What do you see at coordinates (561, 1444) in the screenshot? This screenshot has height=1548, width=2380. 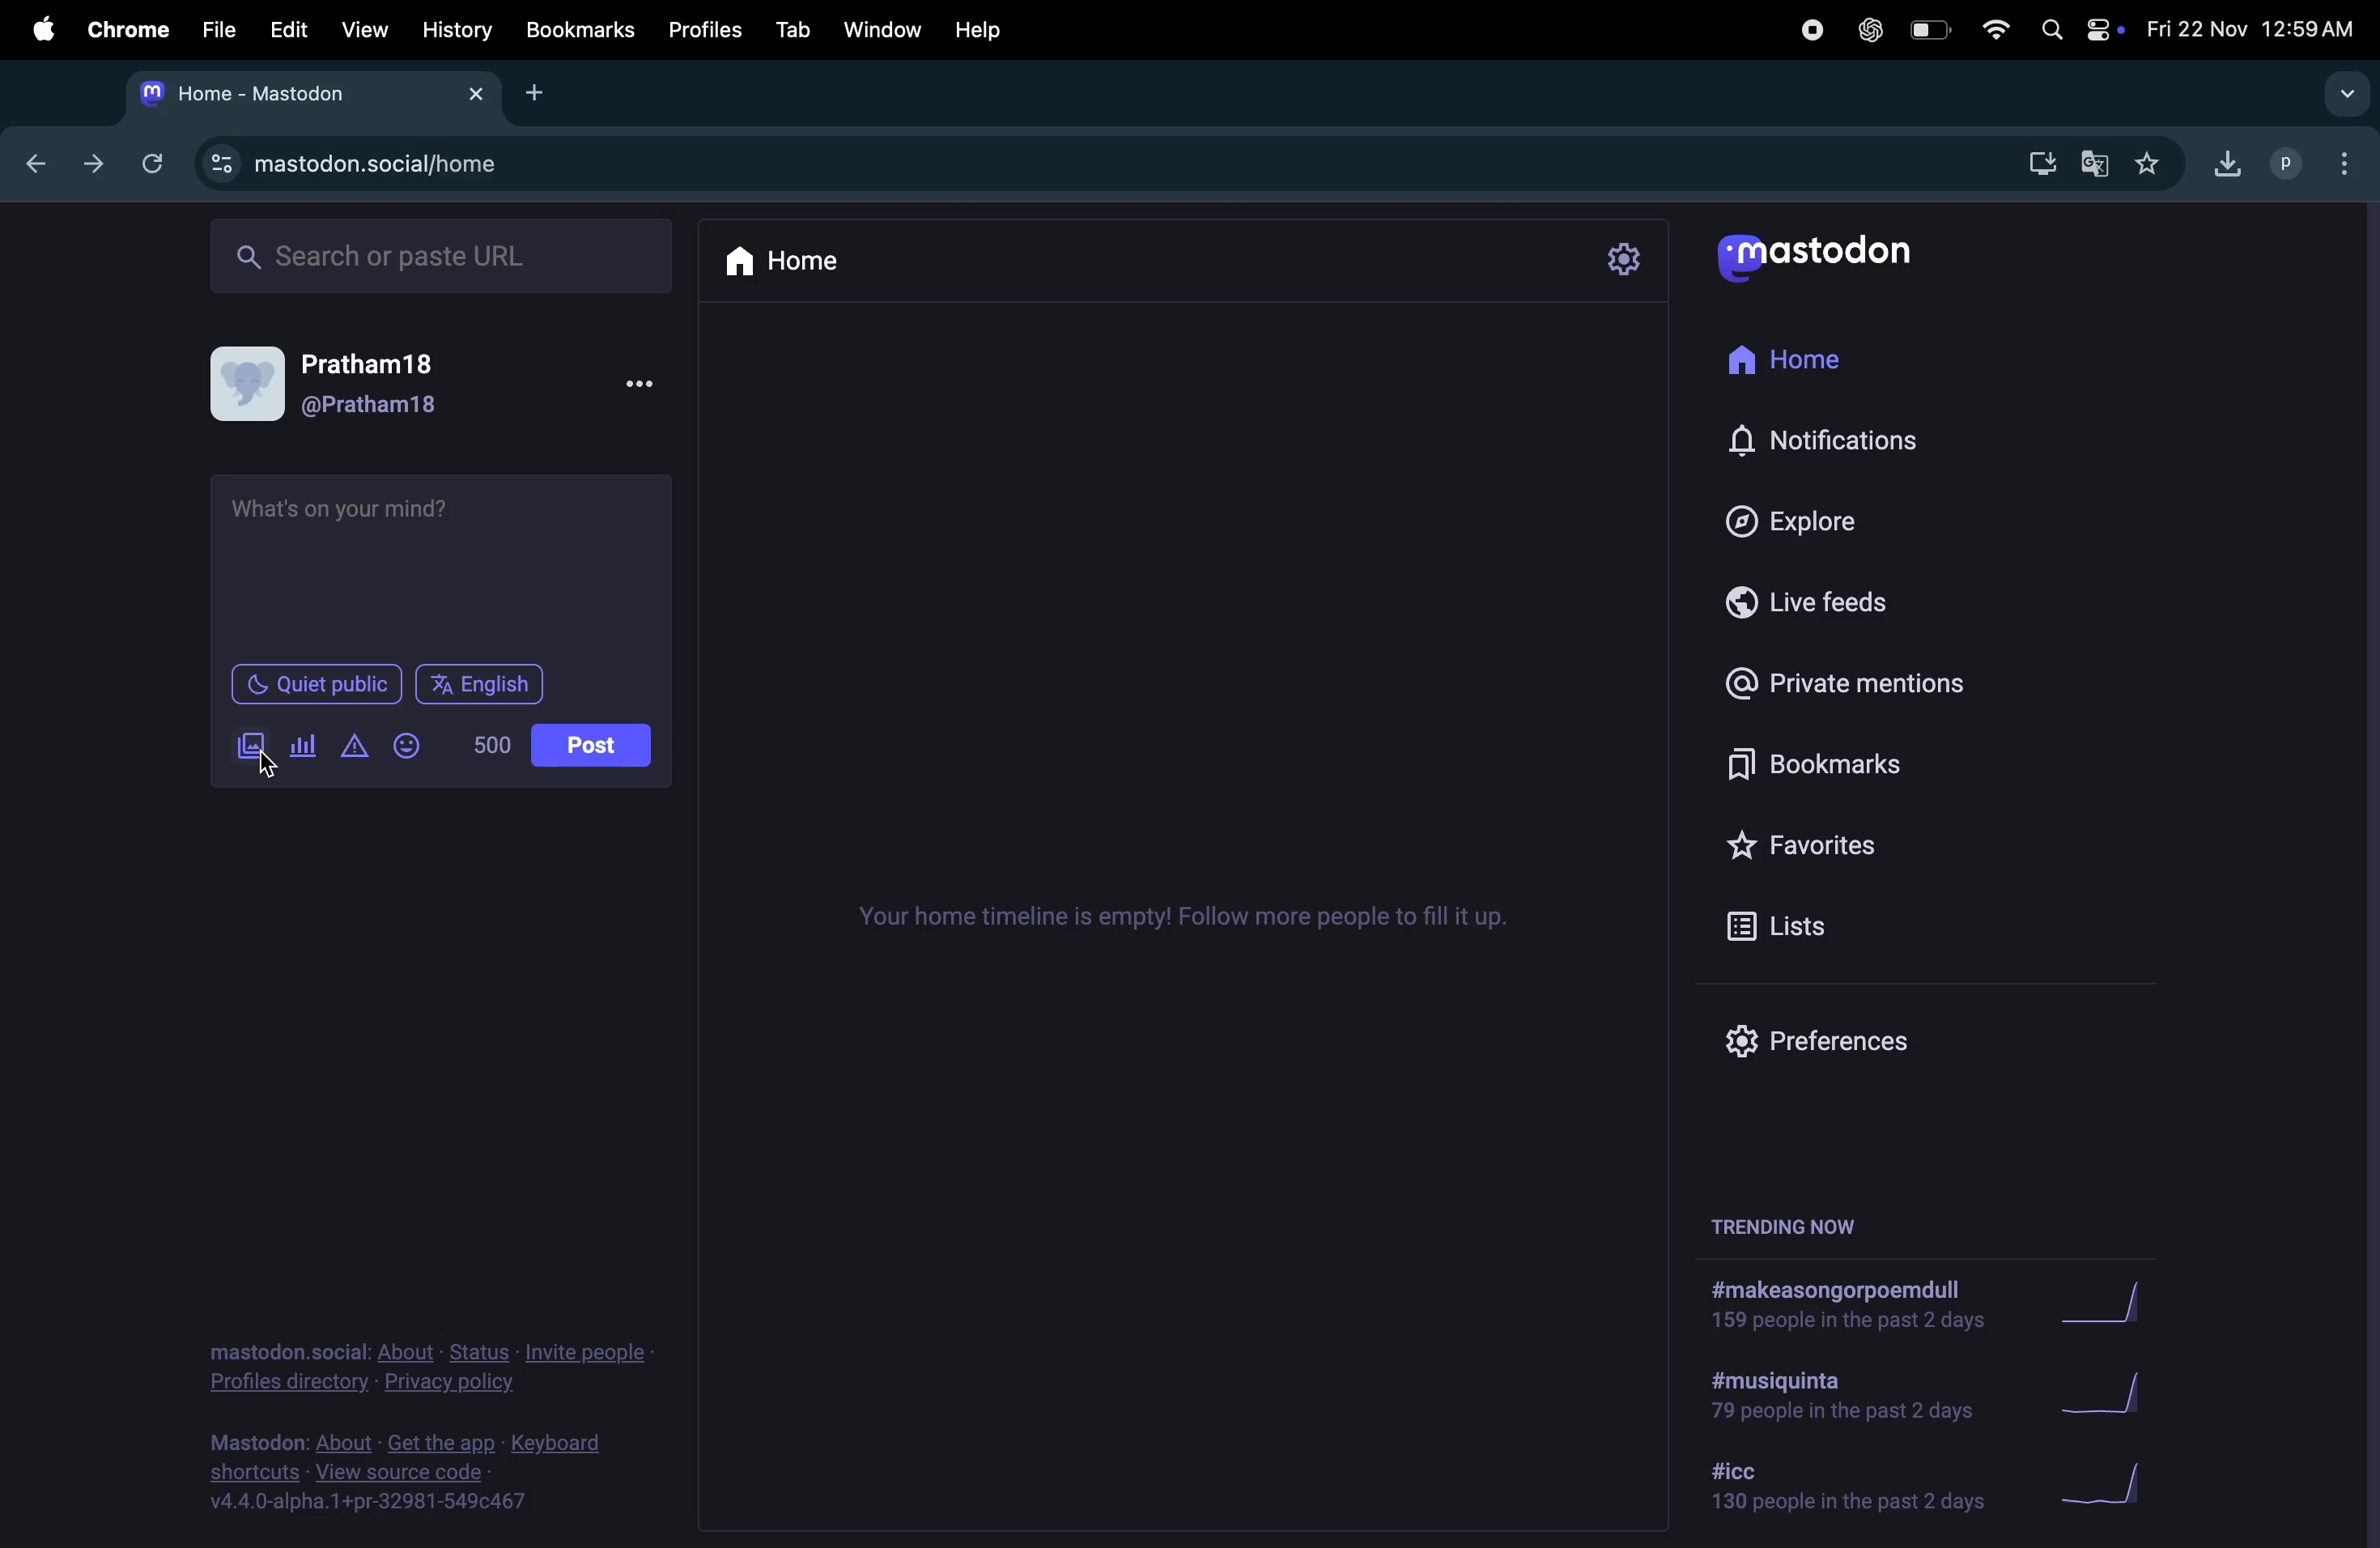 I see `keyboard` at bounding box center [561, 1444].